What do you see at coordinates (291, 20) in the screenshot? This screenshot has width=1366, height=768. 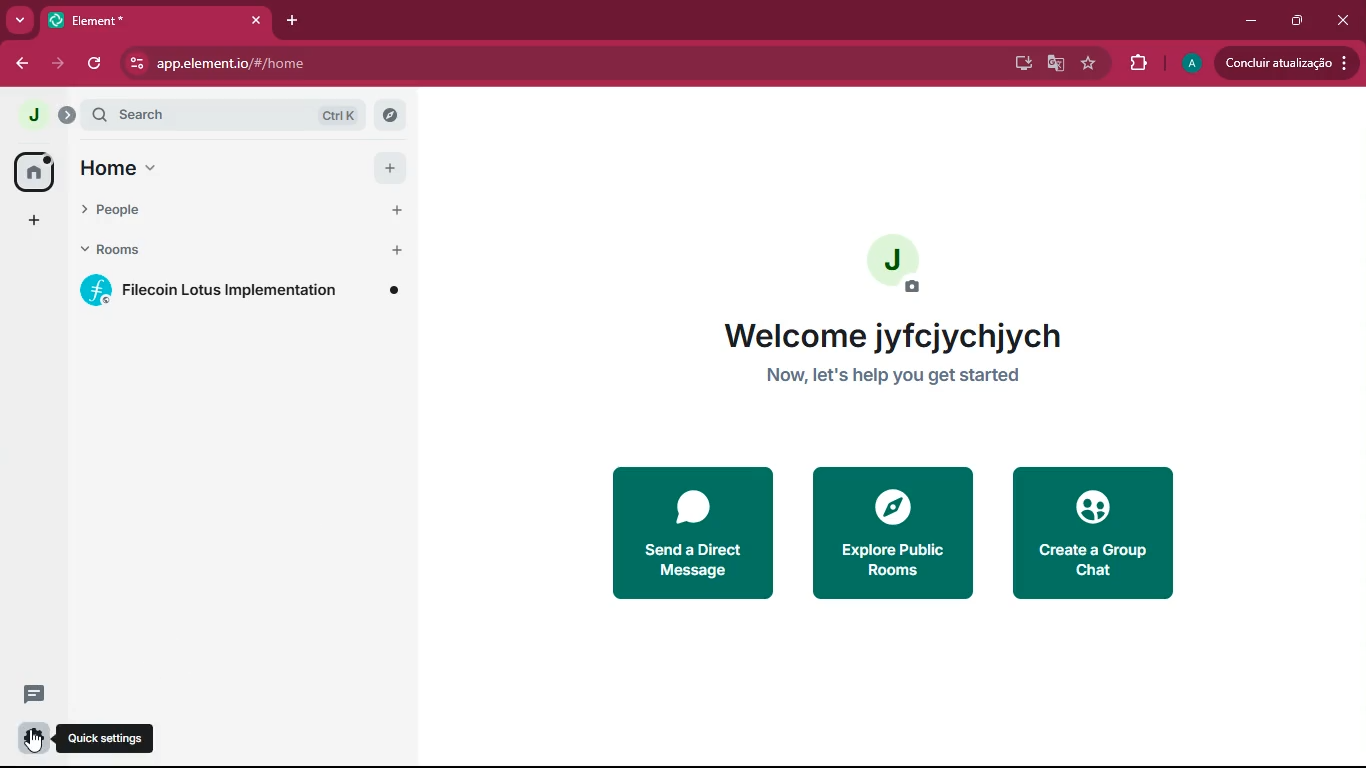 I see `add tab` at bounding box center [291, 20].